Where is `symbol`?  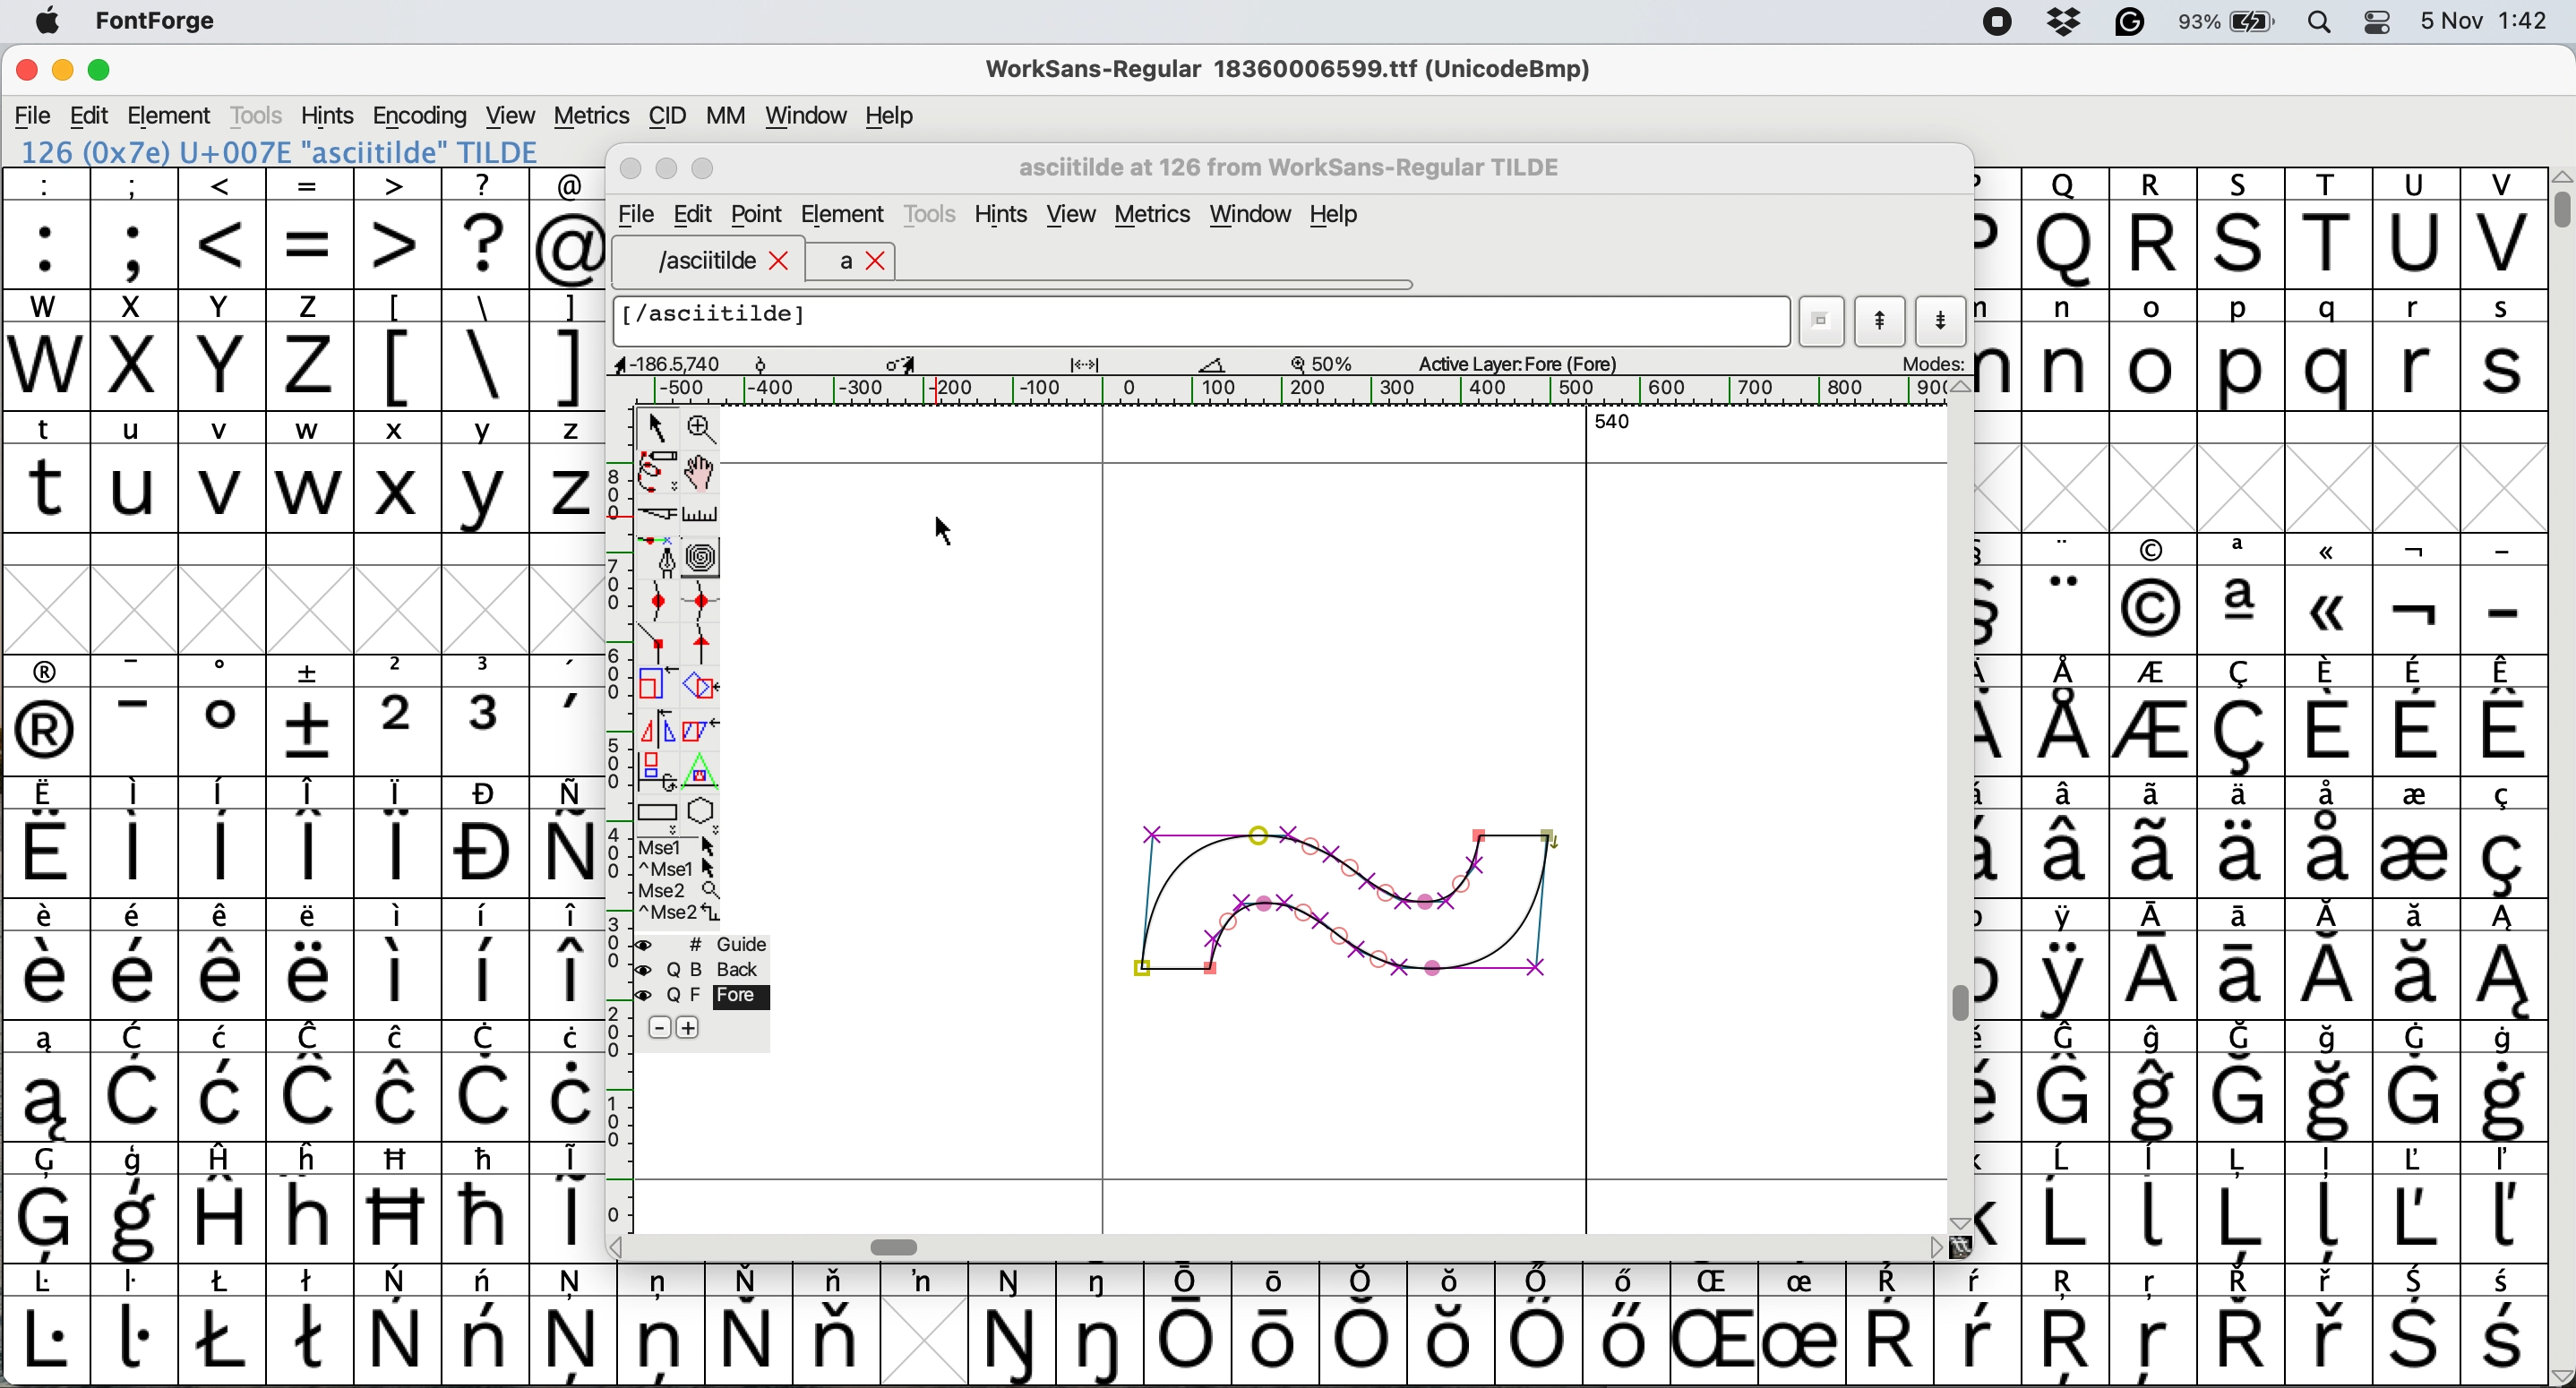 symbol is located at coordinates (2247, 836).